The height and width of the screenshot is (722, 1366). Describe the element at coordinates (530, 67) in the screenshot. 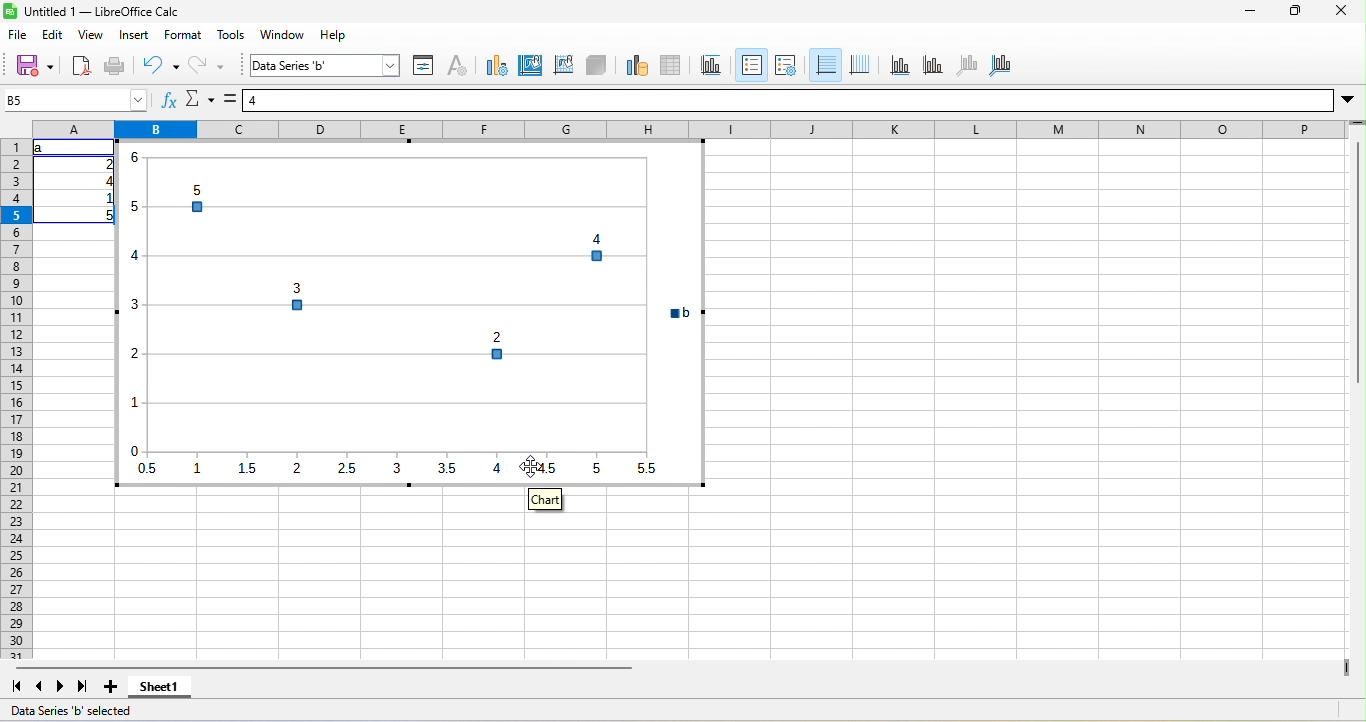

I see `chart area` at that location.